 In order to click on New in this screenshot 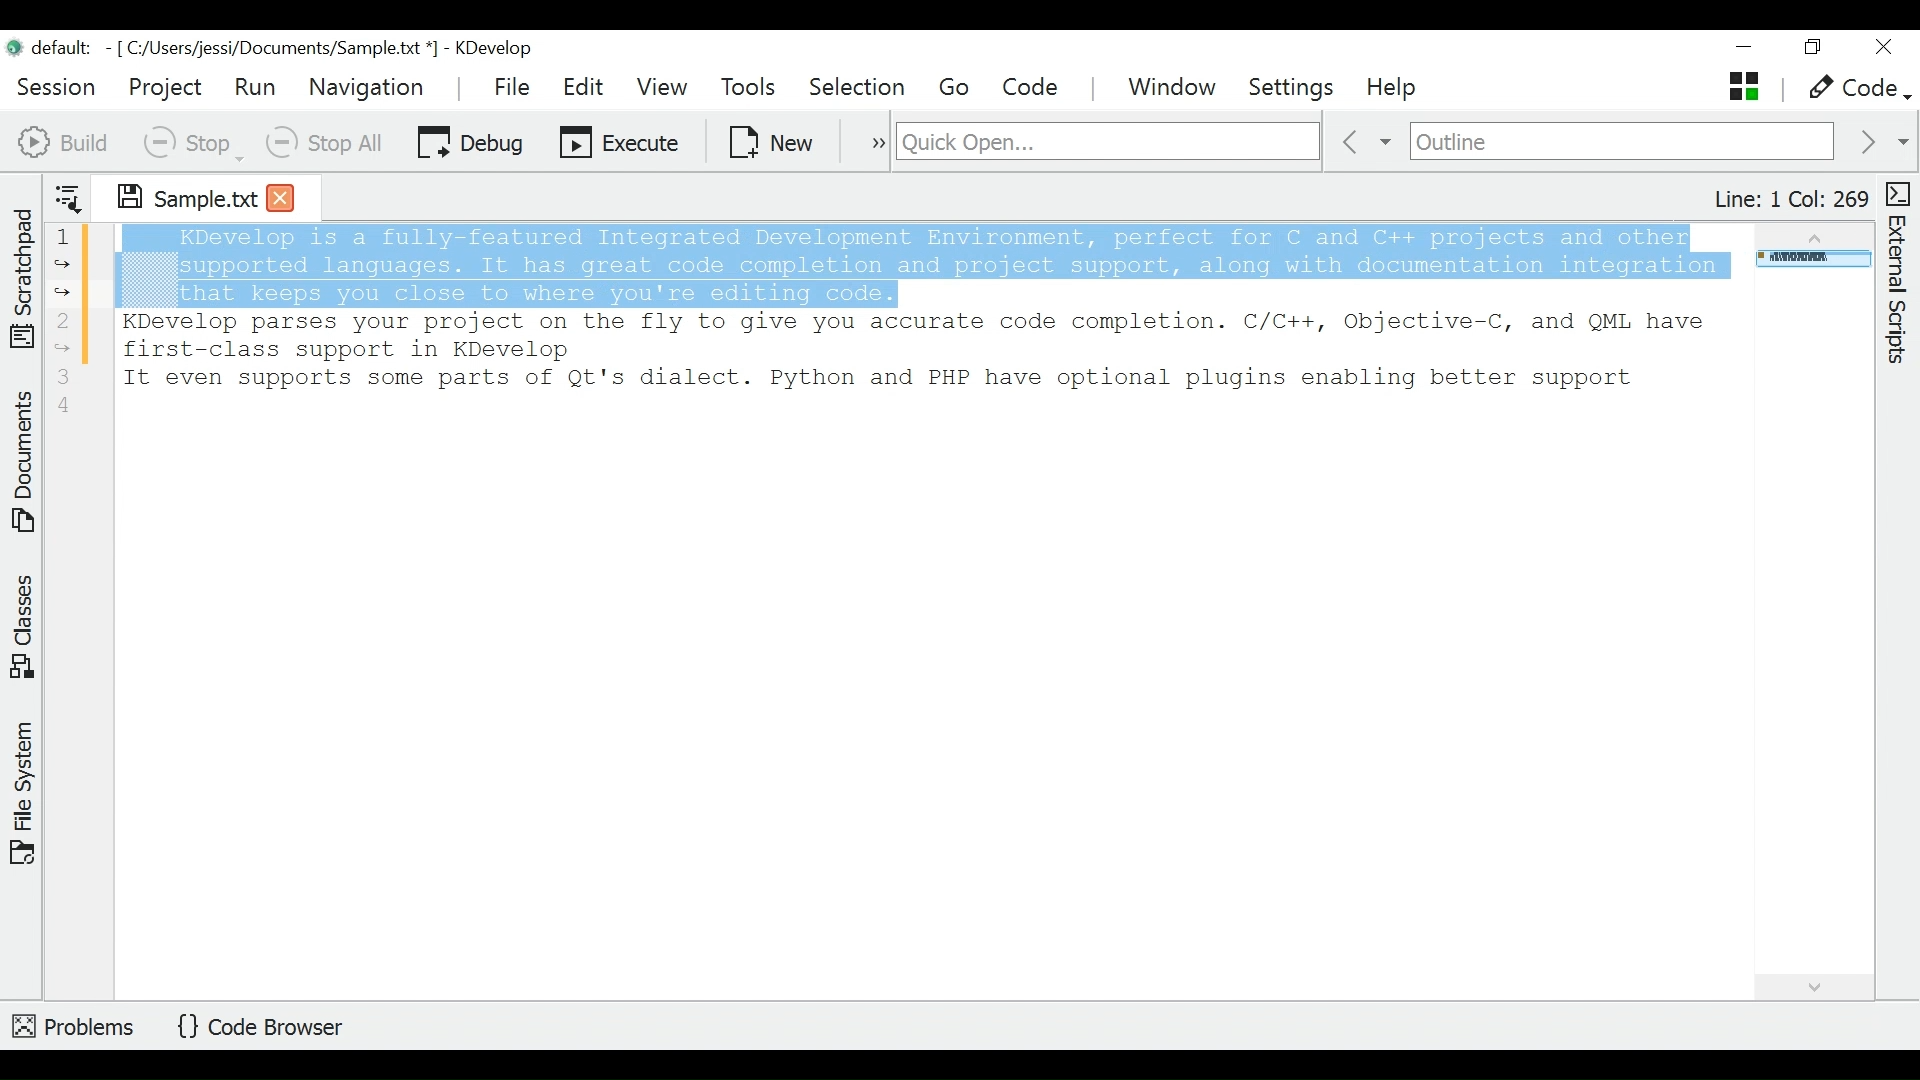, I will do `click(773, 140)`.